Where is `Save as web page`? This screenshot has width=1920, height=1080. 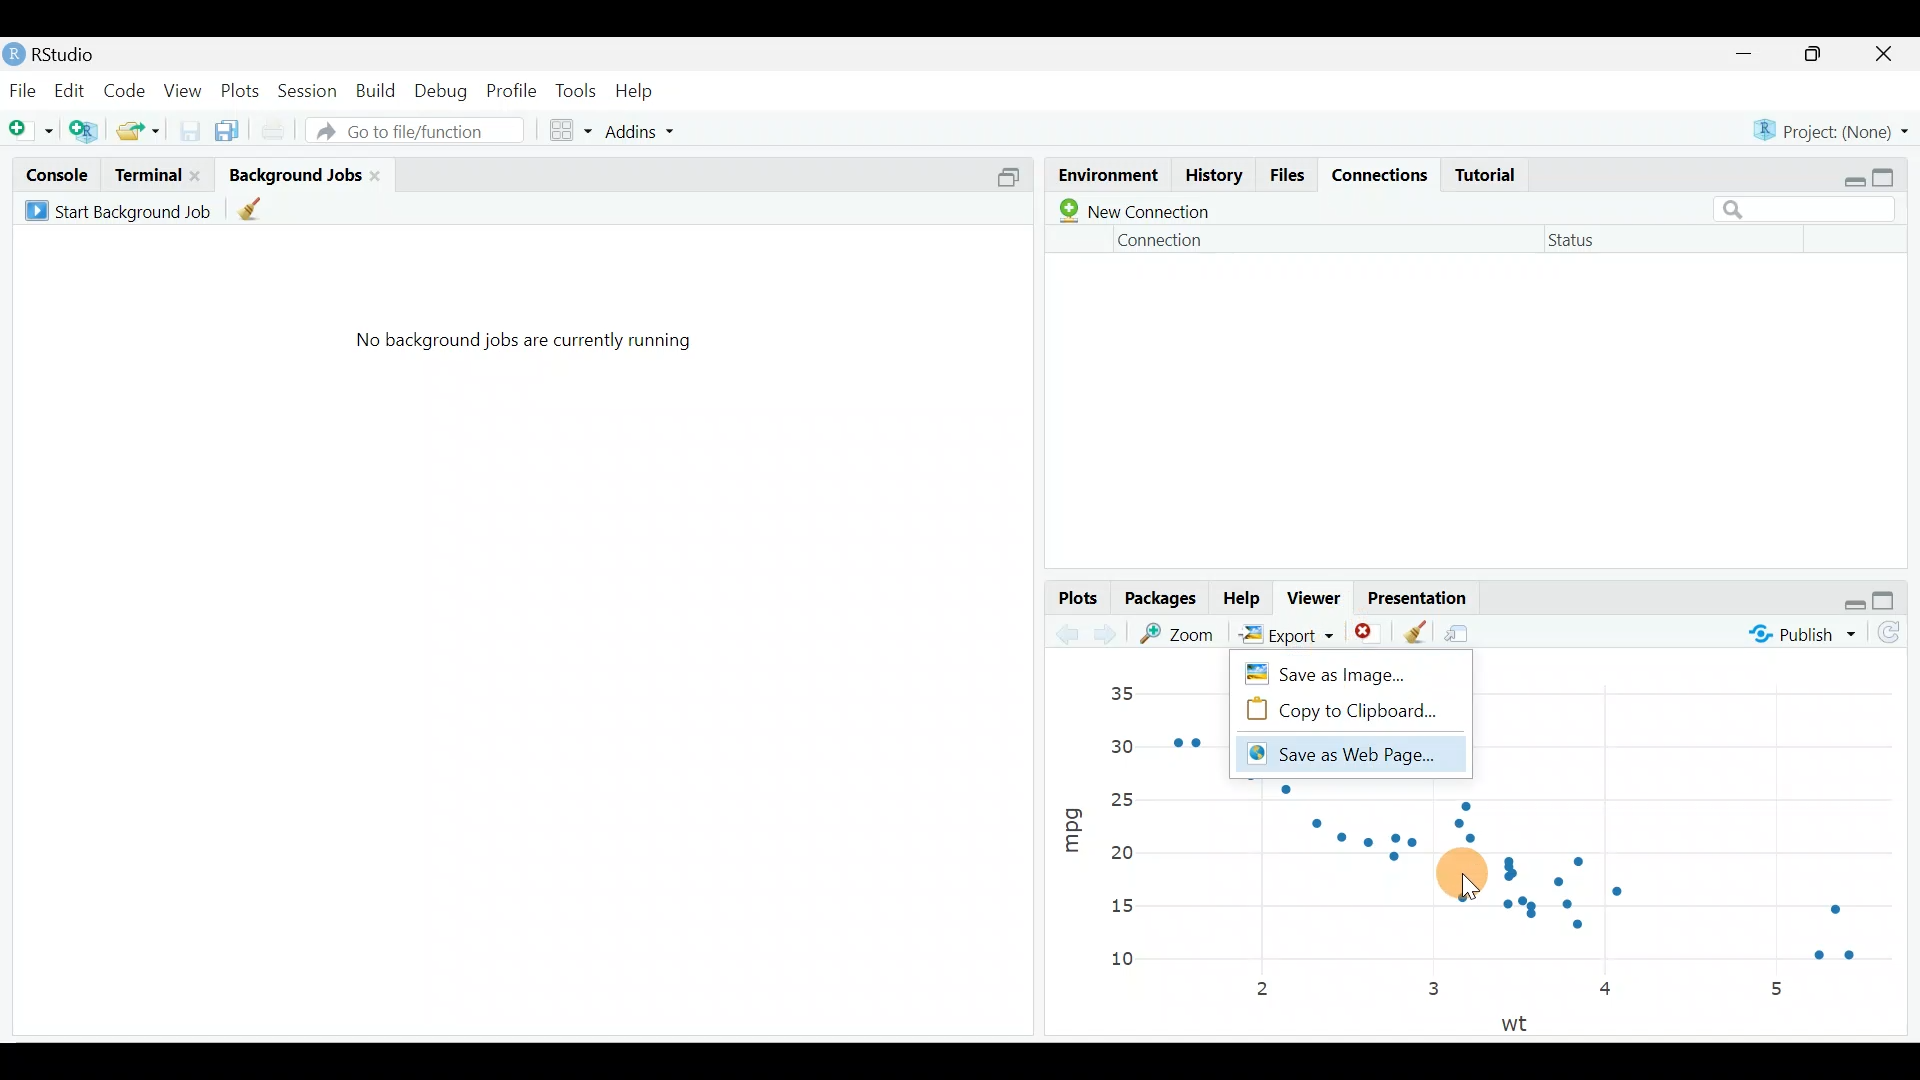 Save as web page is located at coordinates (1348, 756).